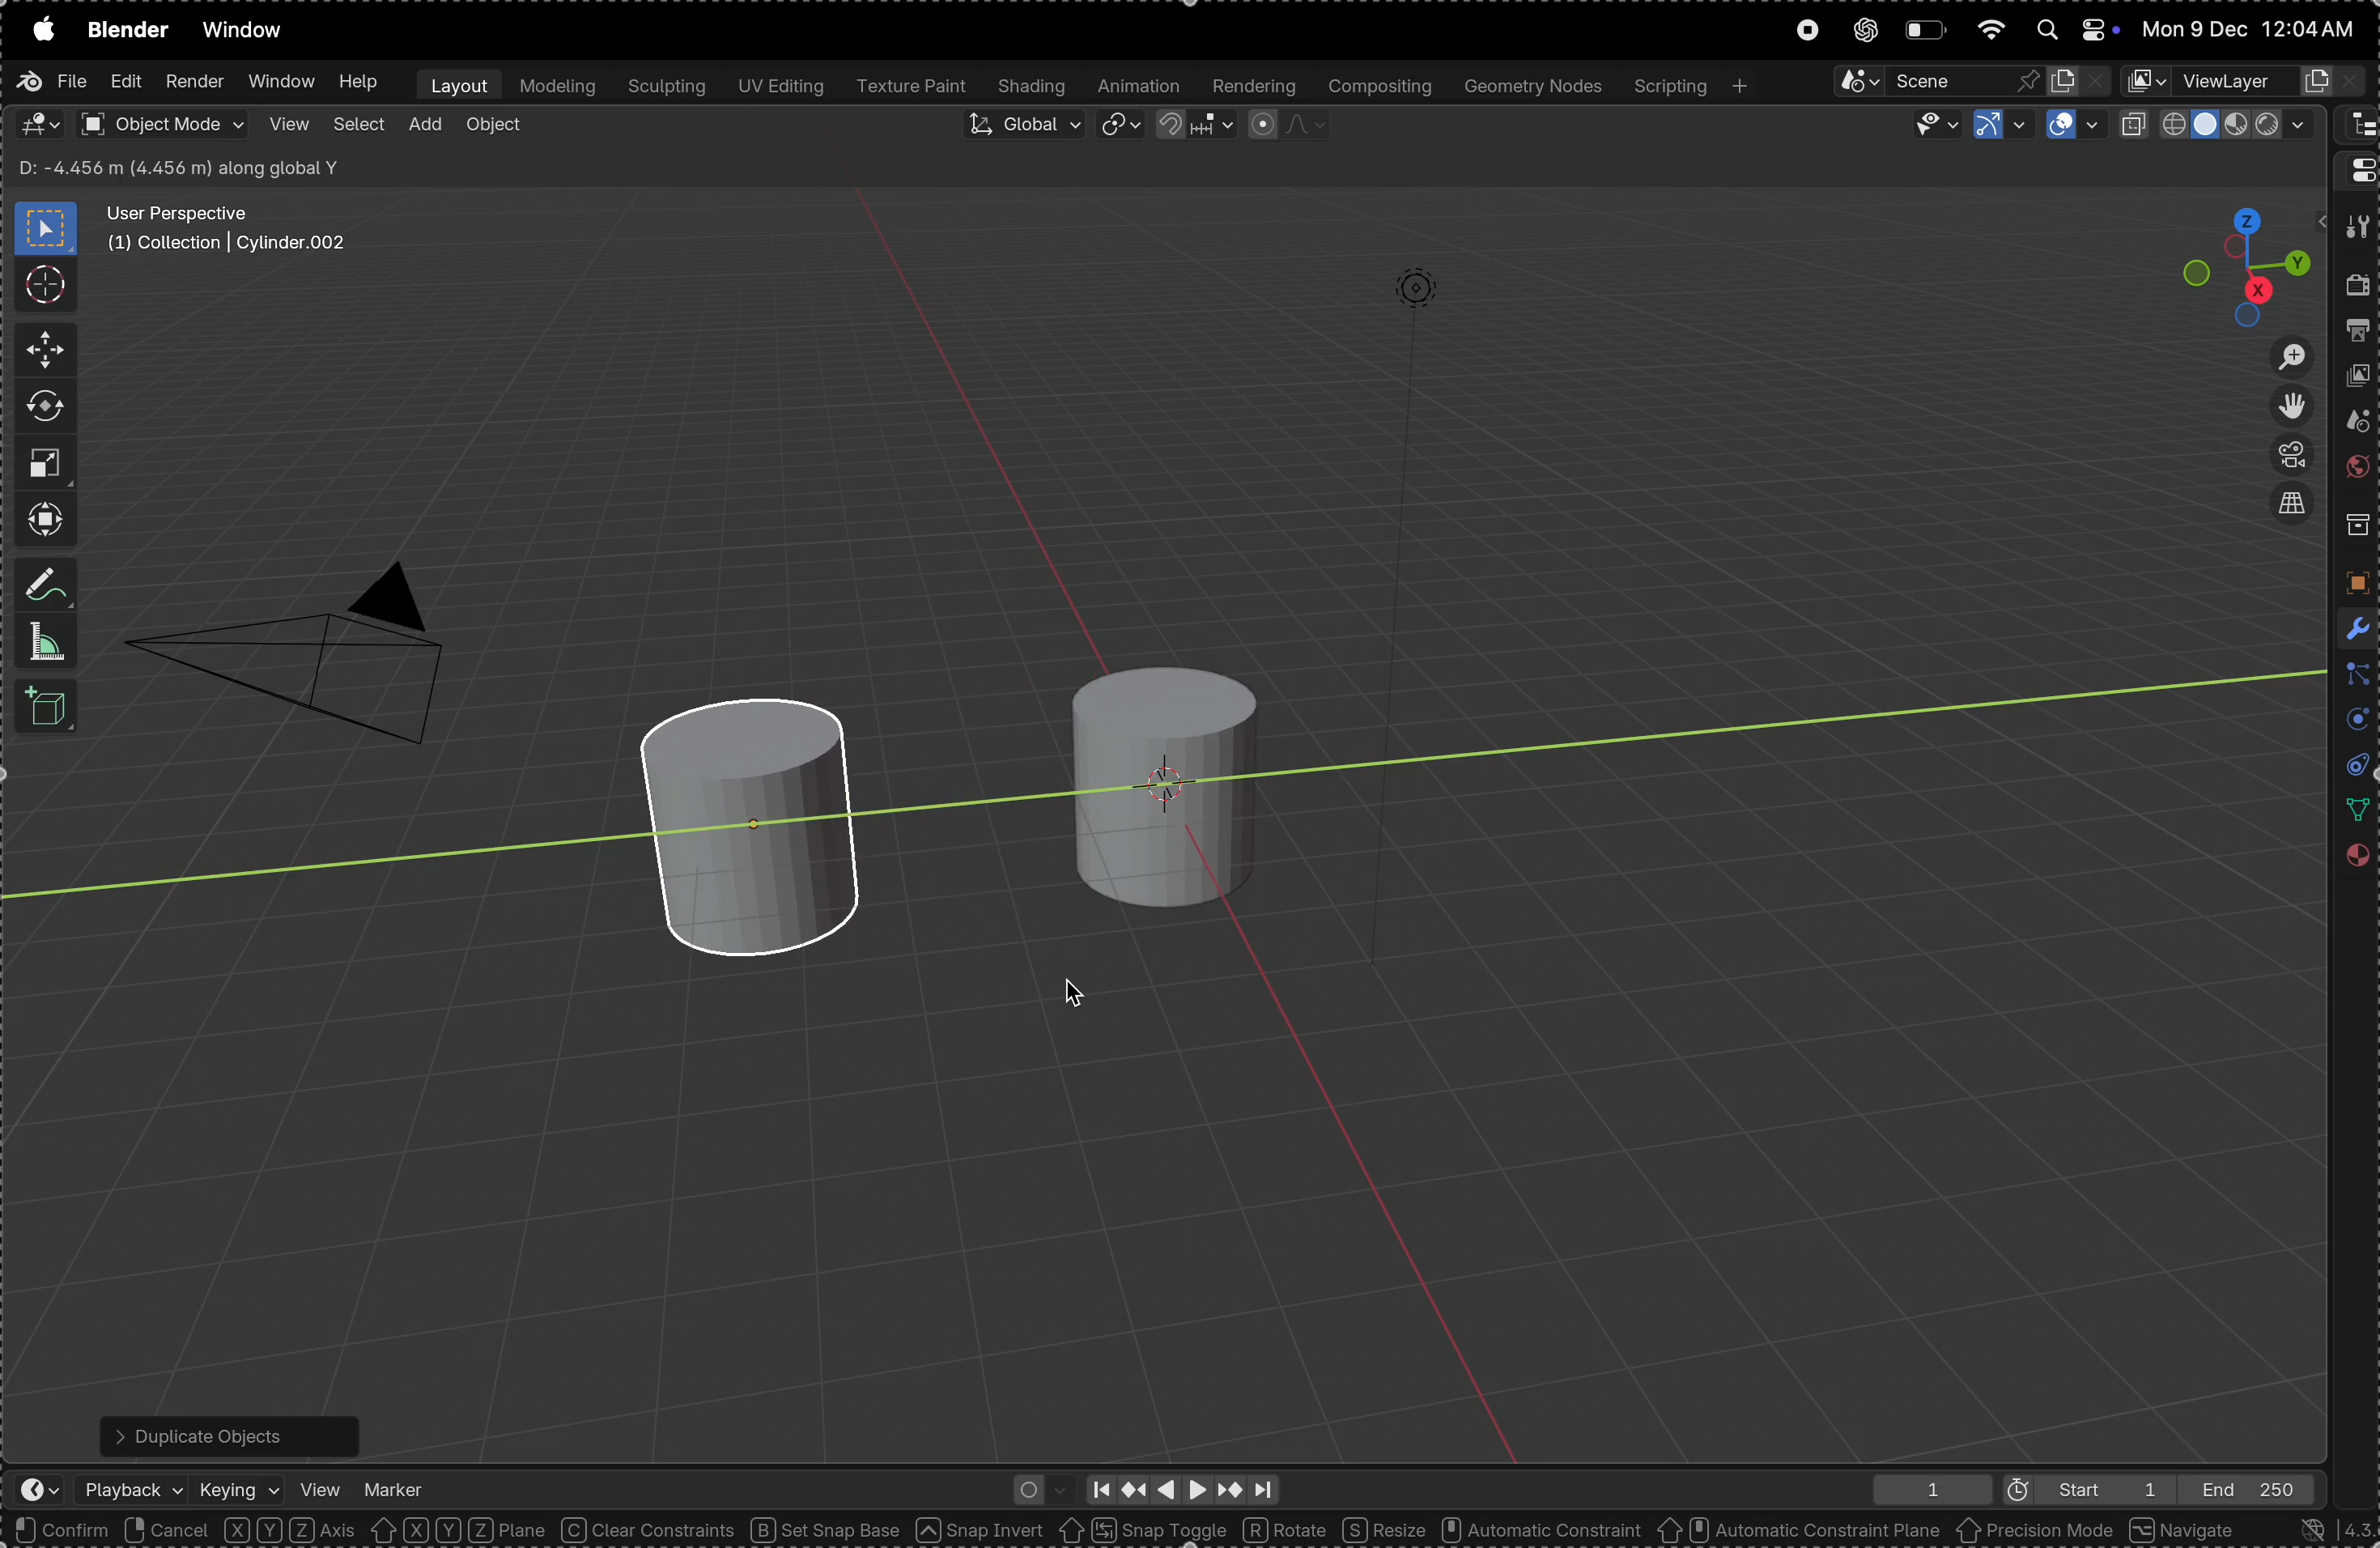 The image size is (2380, 1548). What do you see at coordinates (2352, 626) in the screenshot?
I see `modifiers` at bounding box center [2352, 626].